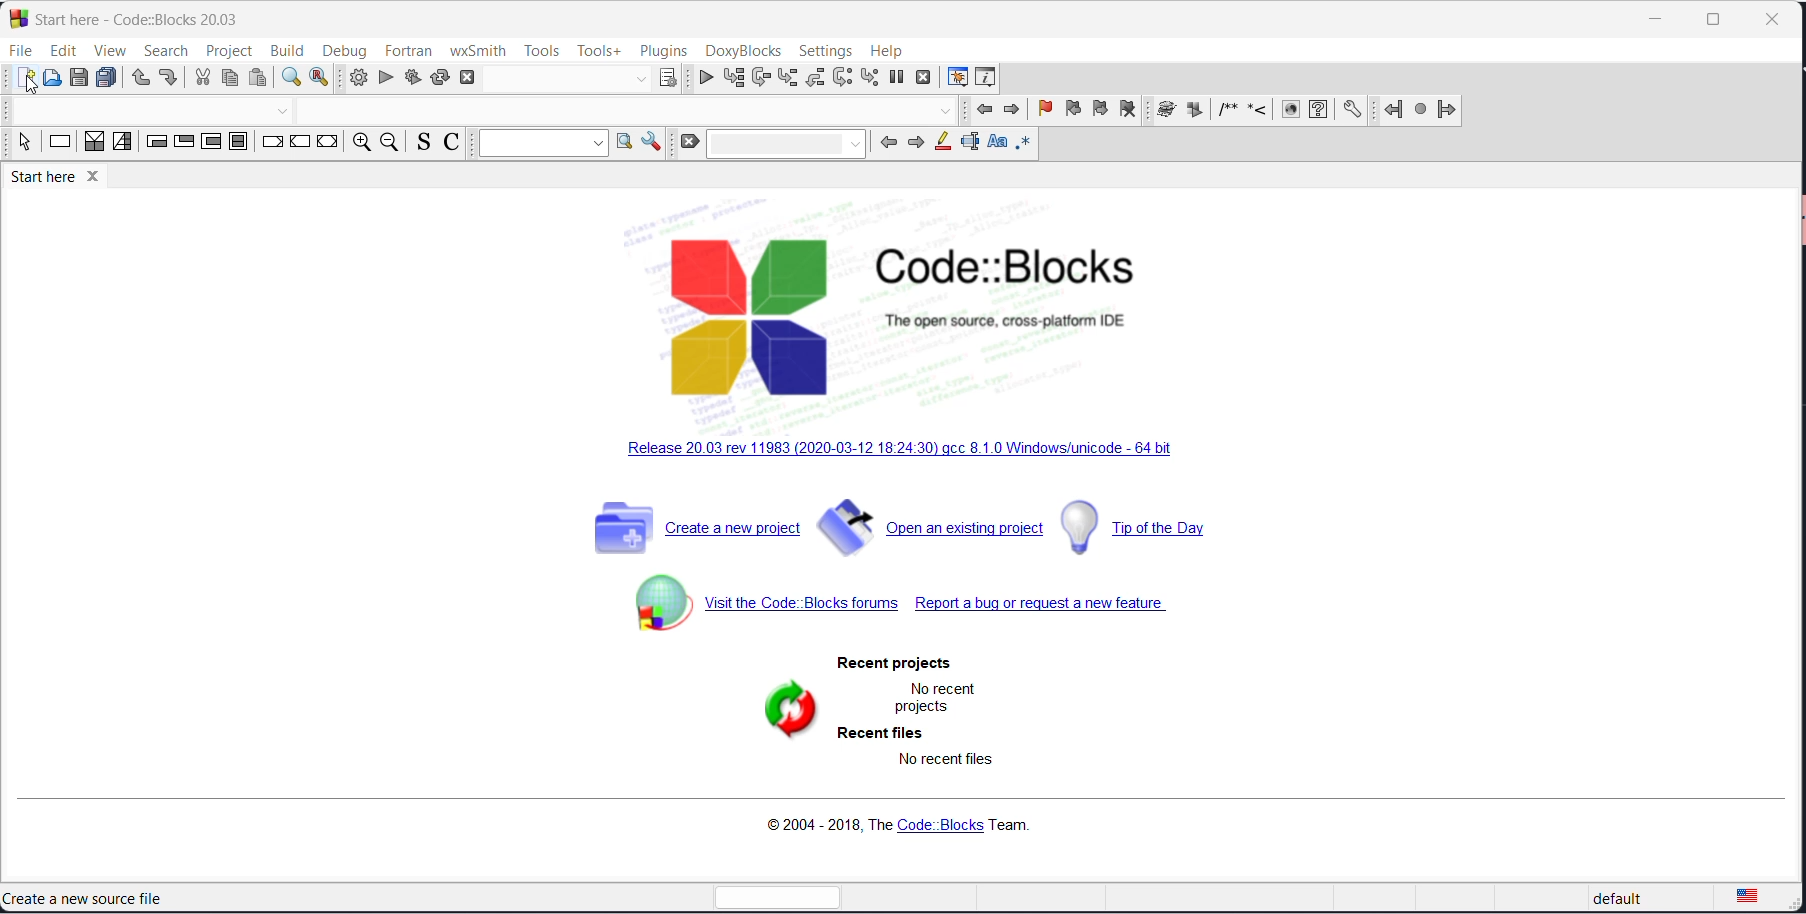 This screenshot has width=1806, height=914. Describe the element at coordinates (185, 144) in the screenshot. I see `exit condition loop` at that location.